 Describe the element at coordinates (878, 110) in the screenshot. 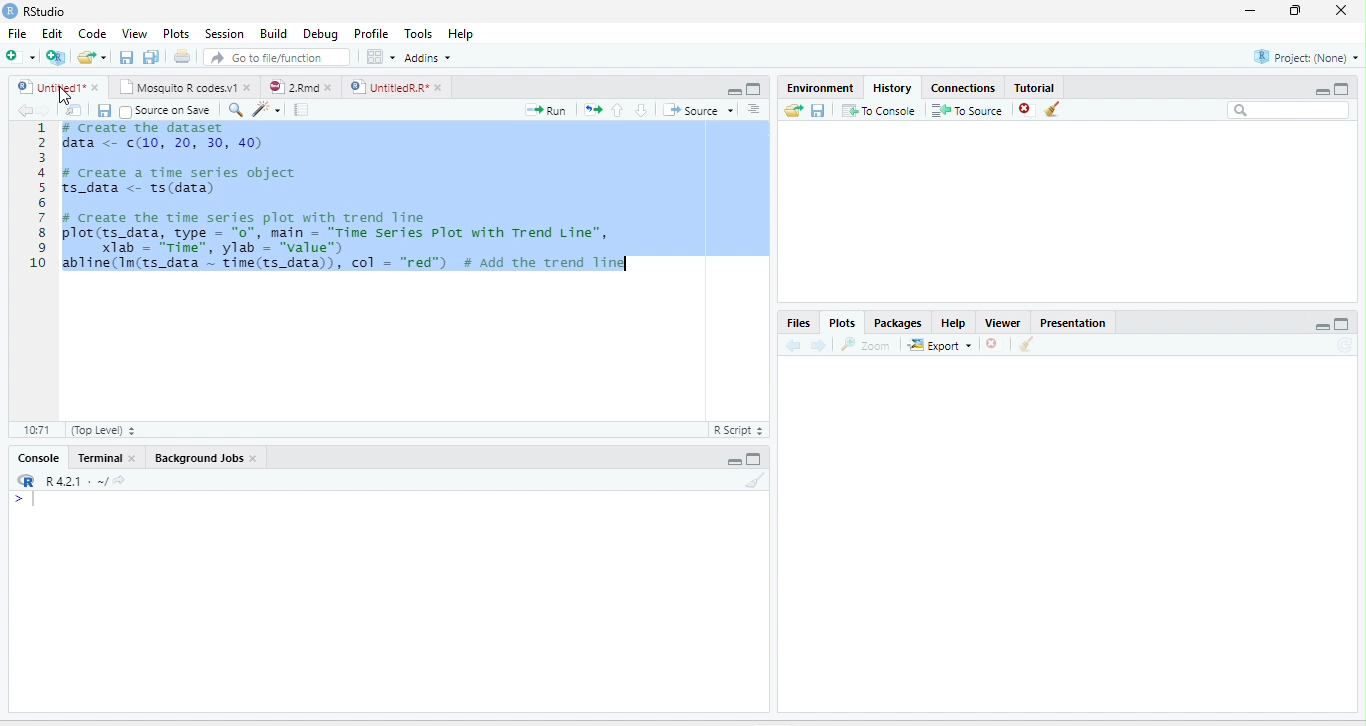

I see `To Console` at that location.